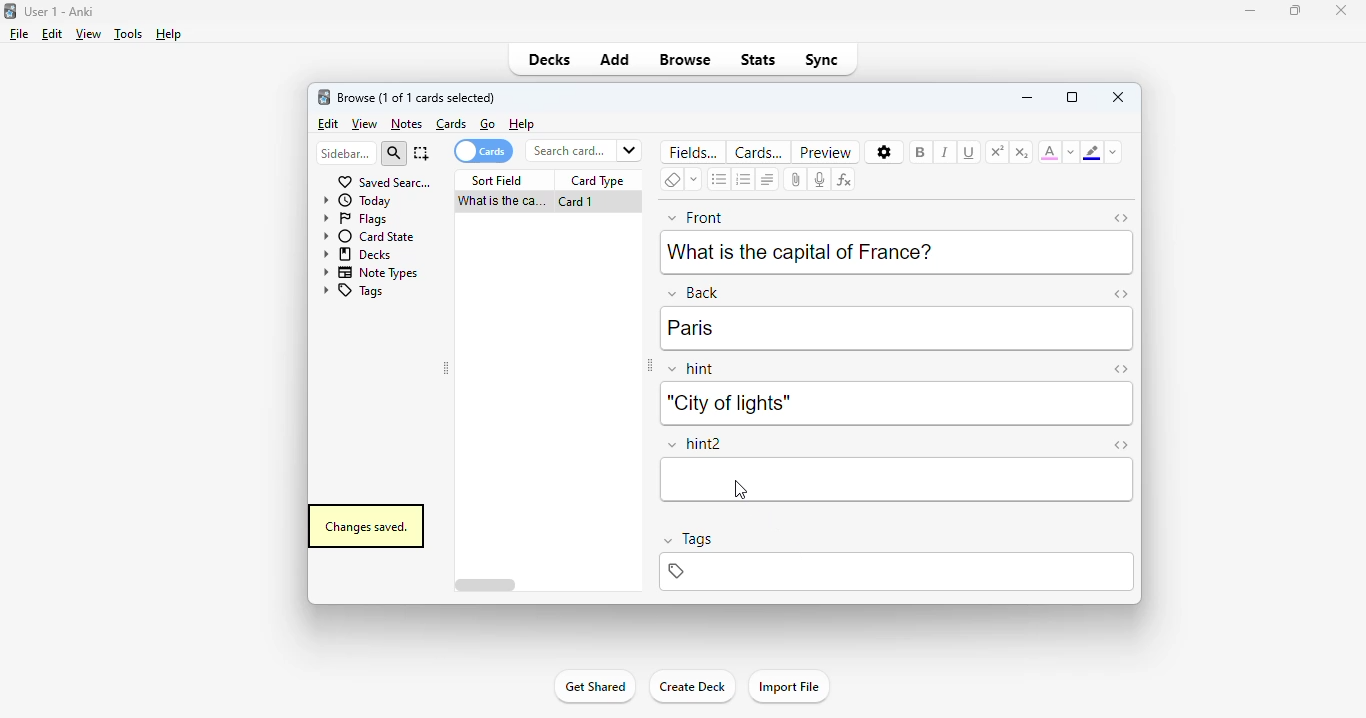  What do you see at coordinates (594, 686) in the screenshot?
I see `get shared` at bounding box center [594, 686].